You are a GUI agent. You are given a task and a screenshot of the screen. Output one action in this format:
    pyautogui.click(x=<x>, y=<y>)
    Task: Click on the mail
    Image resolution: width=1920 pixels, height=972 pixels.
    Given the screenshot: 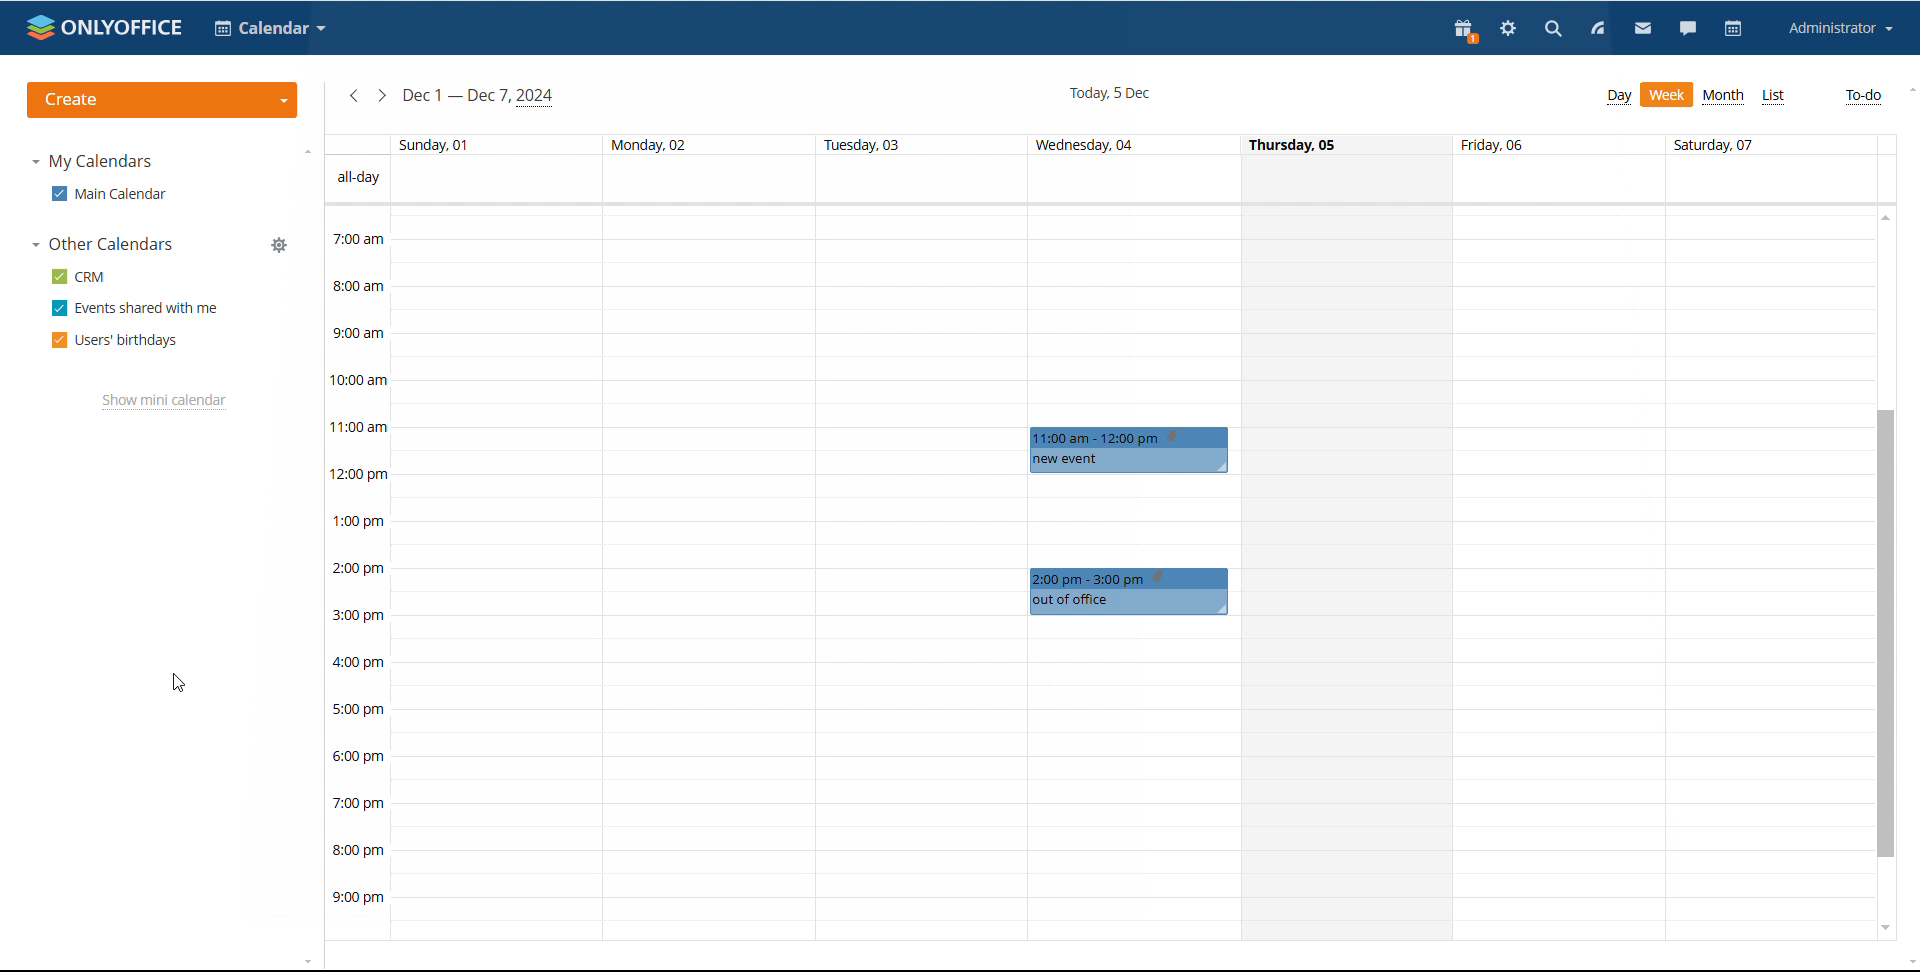 What is the action you would take?
    pyautogui.click(x=1641, y=31)
    